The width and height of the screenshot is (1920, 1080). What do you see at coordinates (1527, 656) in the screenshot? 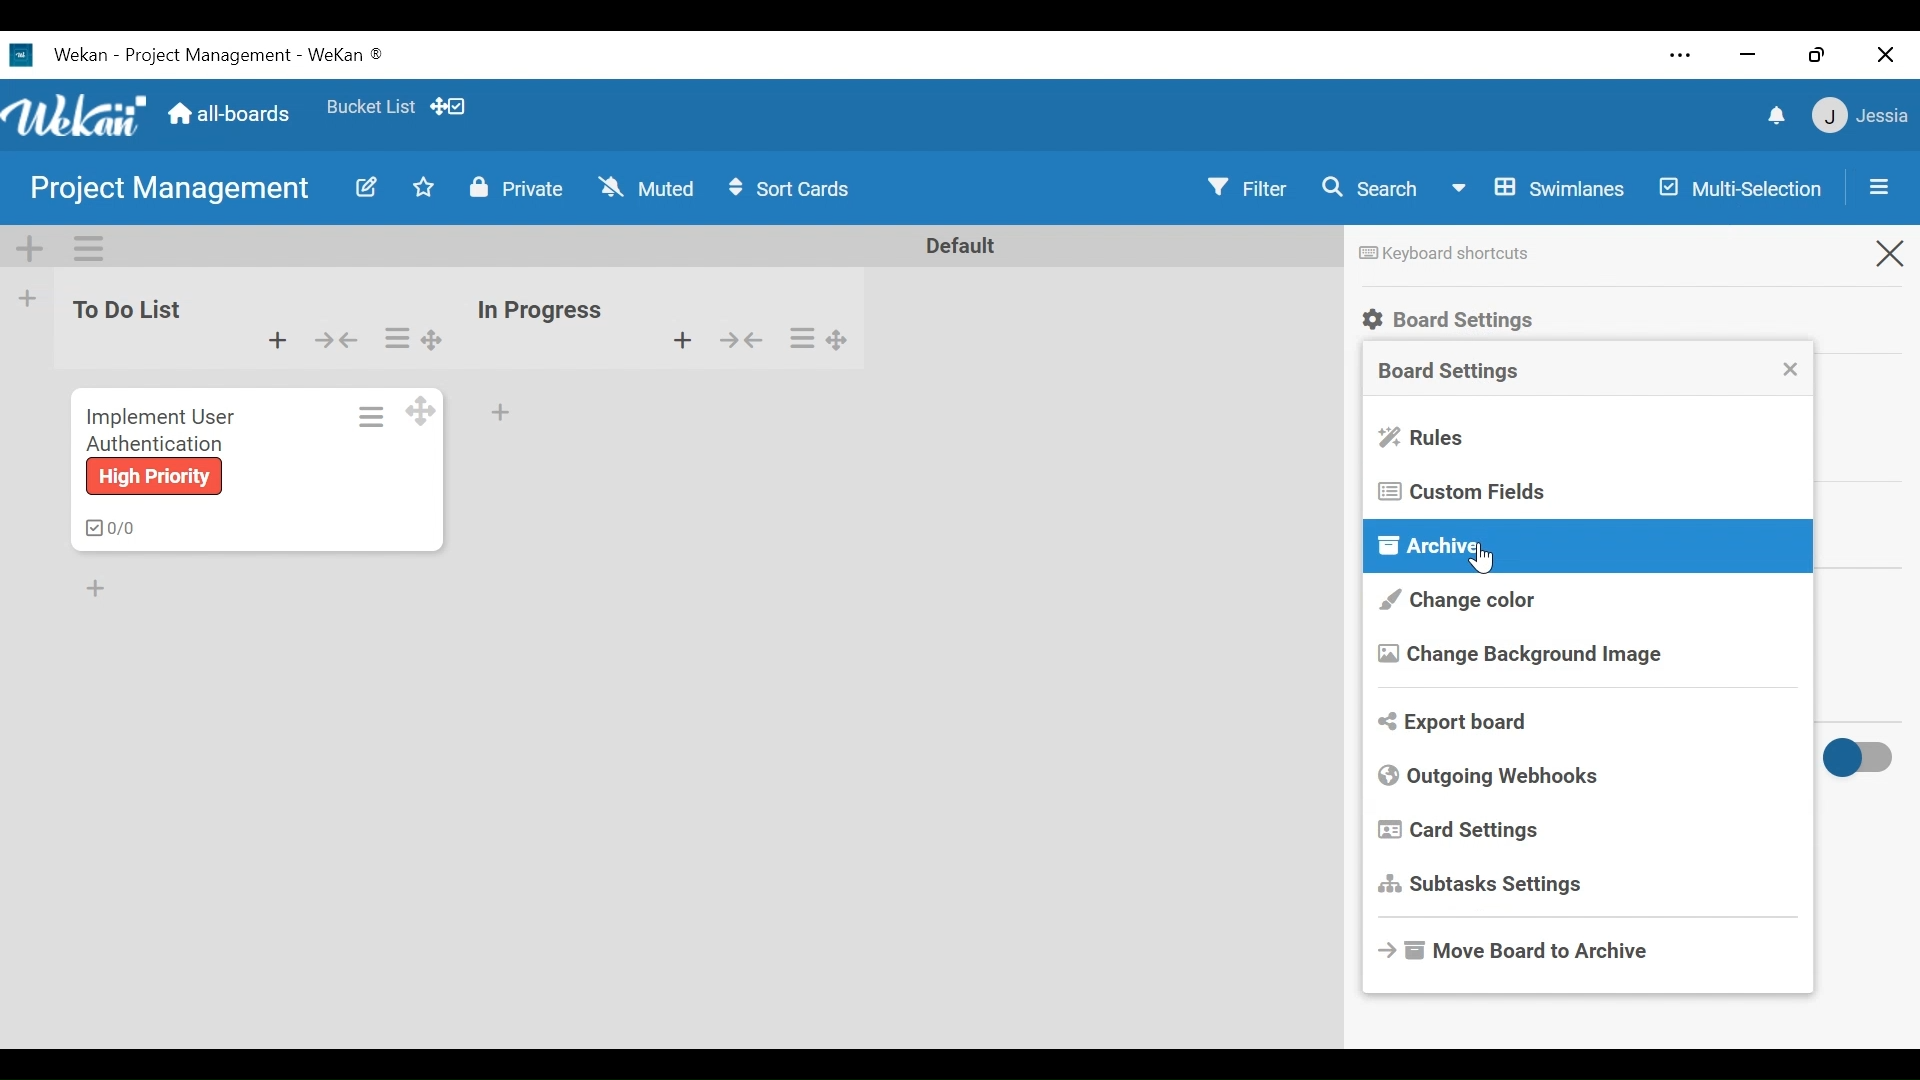
I see `Change Background image` at bounding box center [1527, 656].